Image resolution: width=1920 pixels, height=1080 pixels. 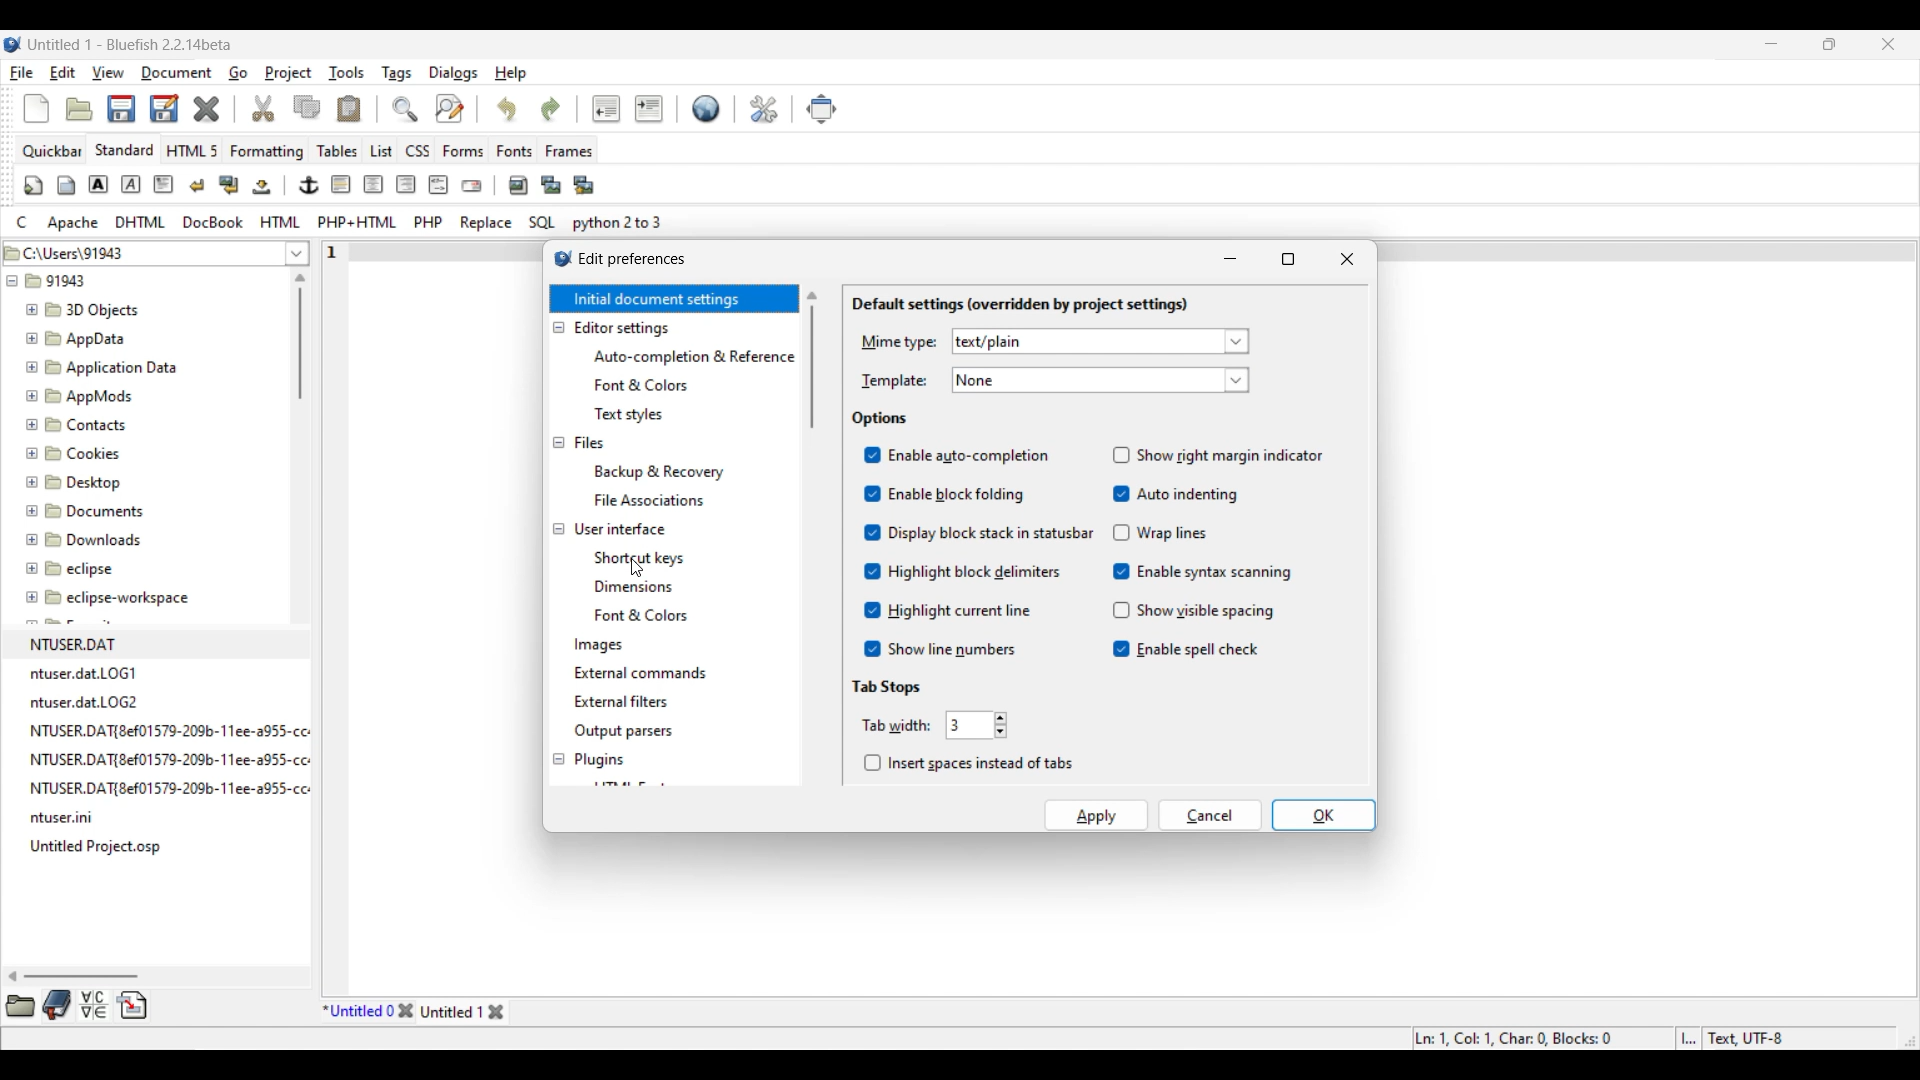 I want to click on File Associations, so click(x=648, y=500).